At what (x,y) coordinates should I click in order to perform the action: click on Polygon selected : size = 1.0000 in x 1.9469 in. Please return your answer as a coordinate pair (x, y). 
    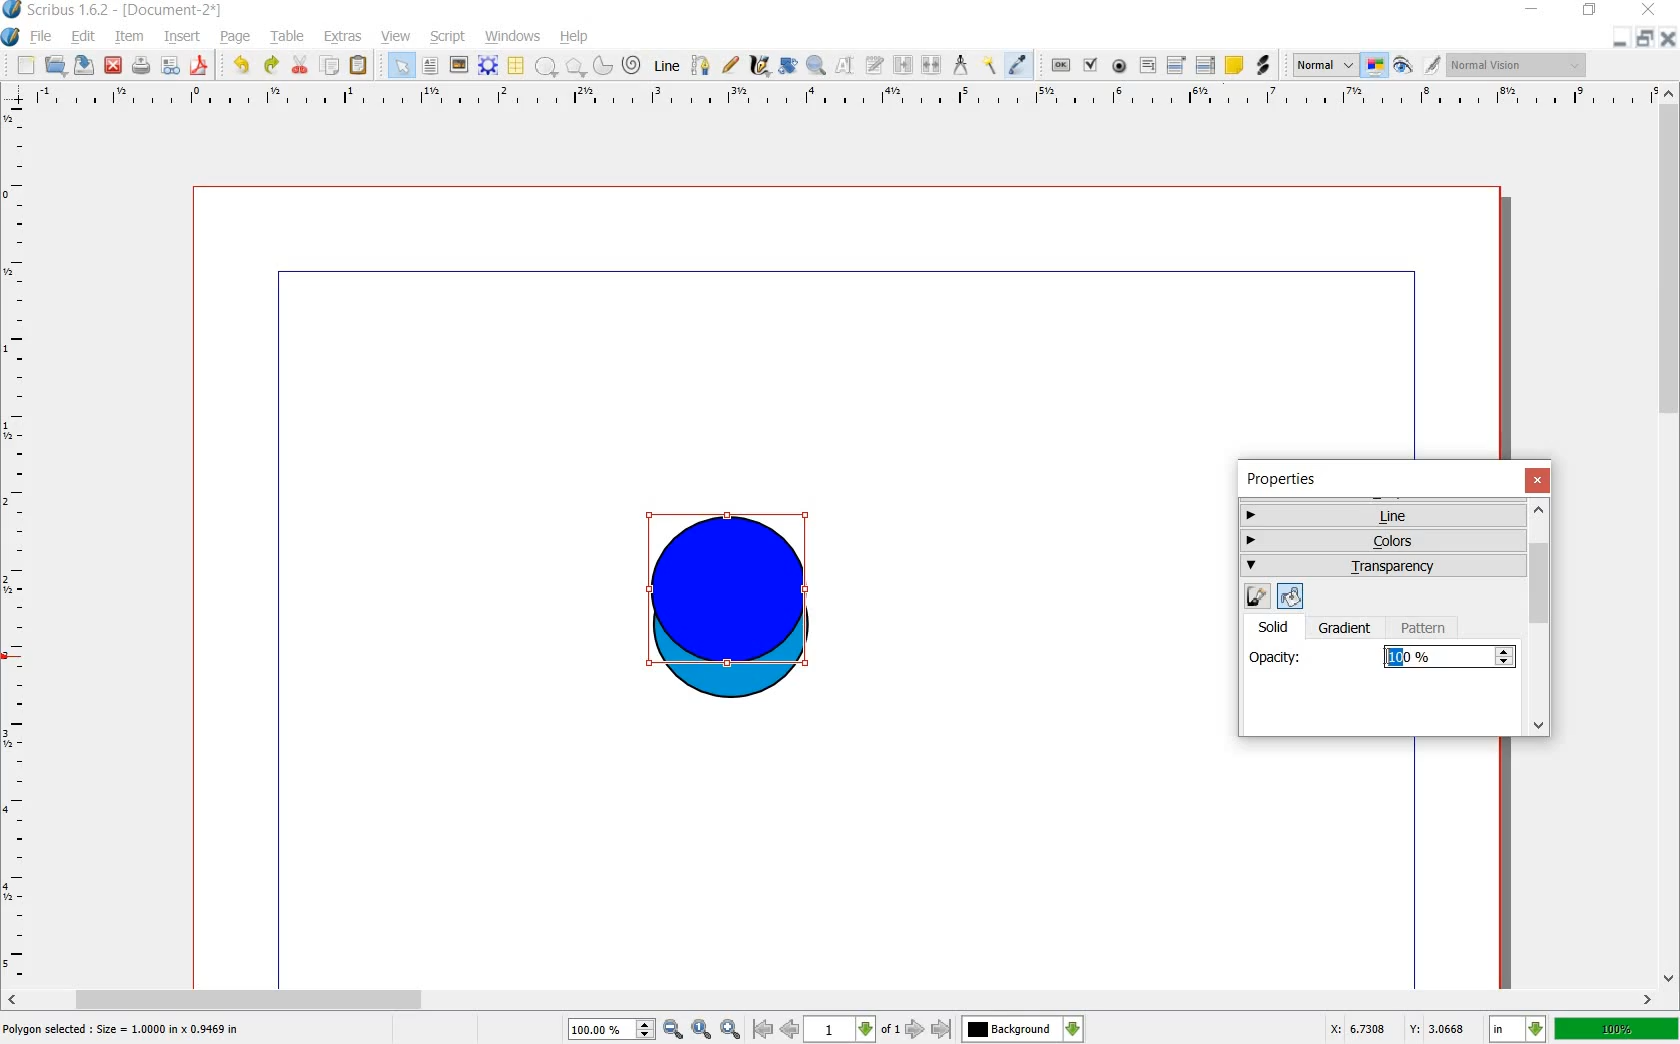
    Looking at the image, I should click on (123, 1028).